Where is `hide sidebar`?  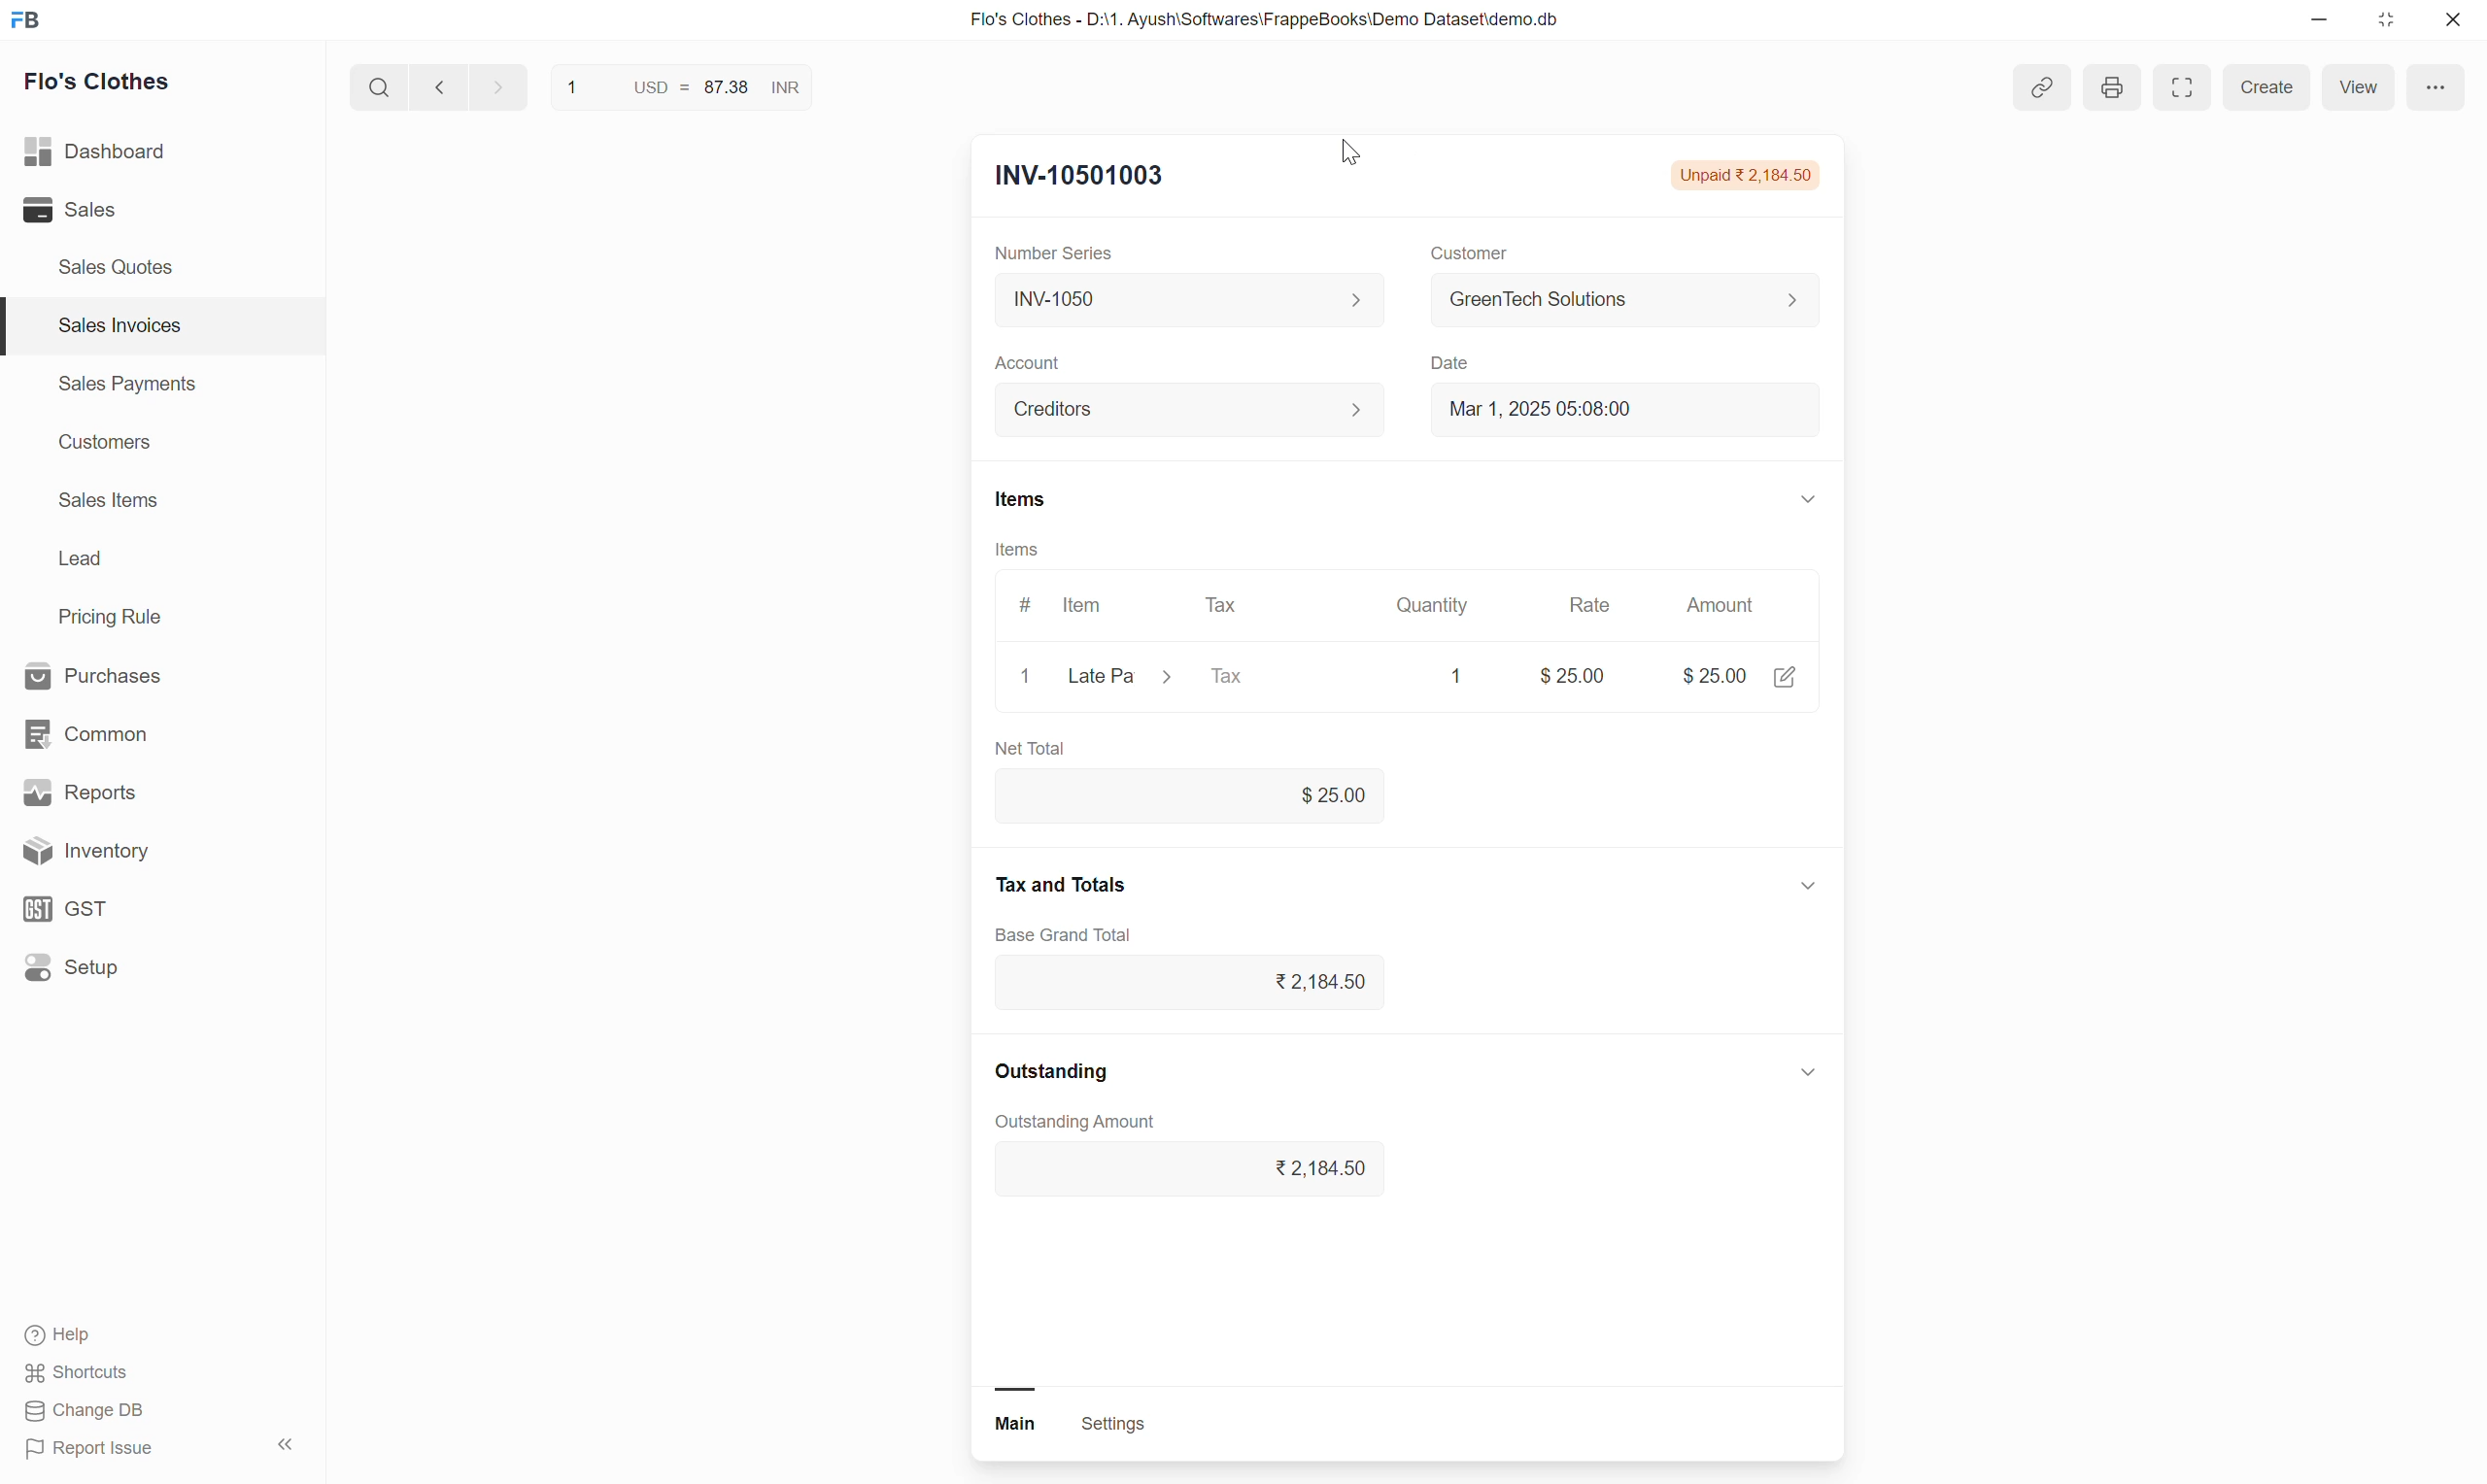 hide sidebar is located at coordinates (288, 1445).